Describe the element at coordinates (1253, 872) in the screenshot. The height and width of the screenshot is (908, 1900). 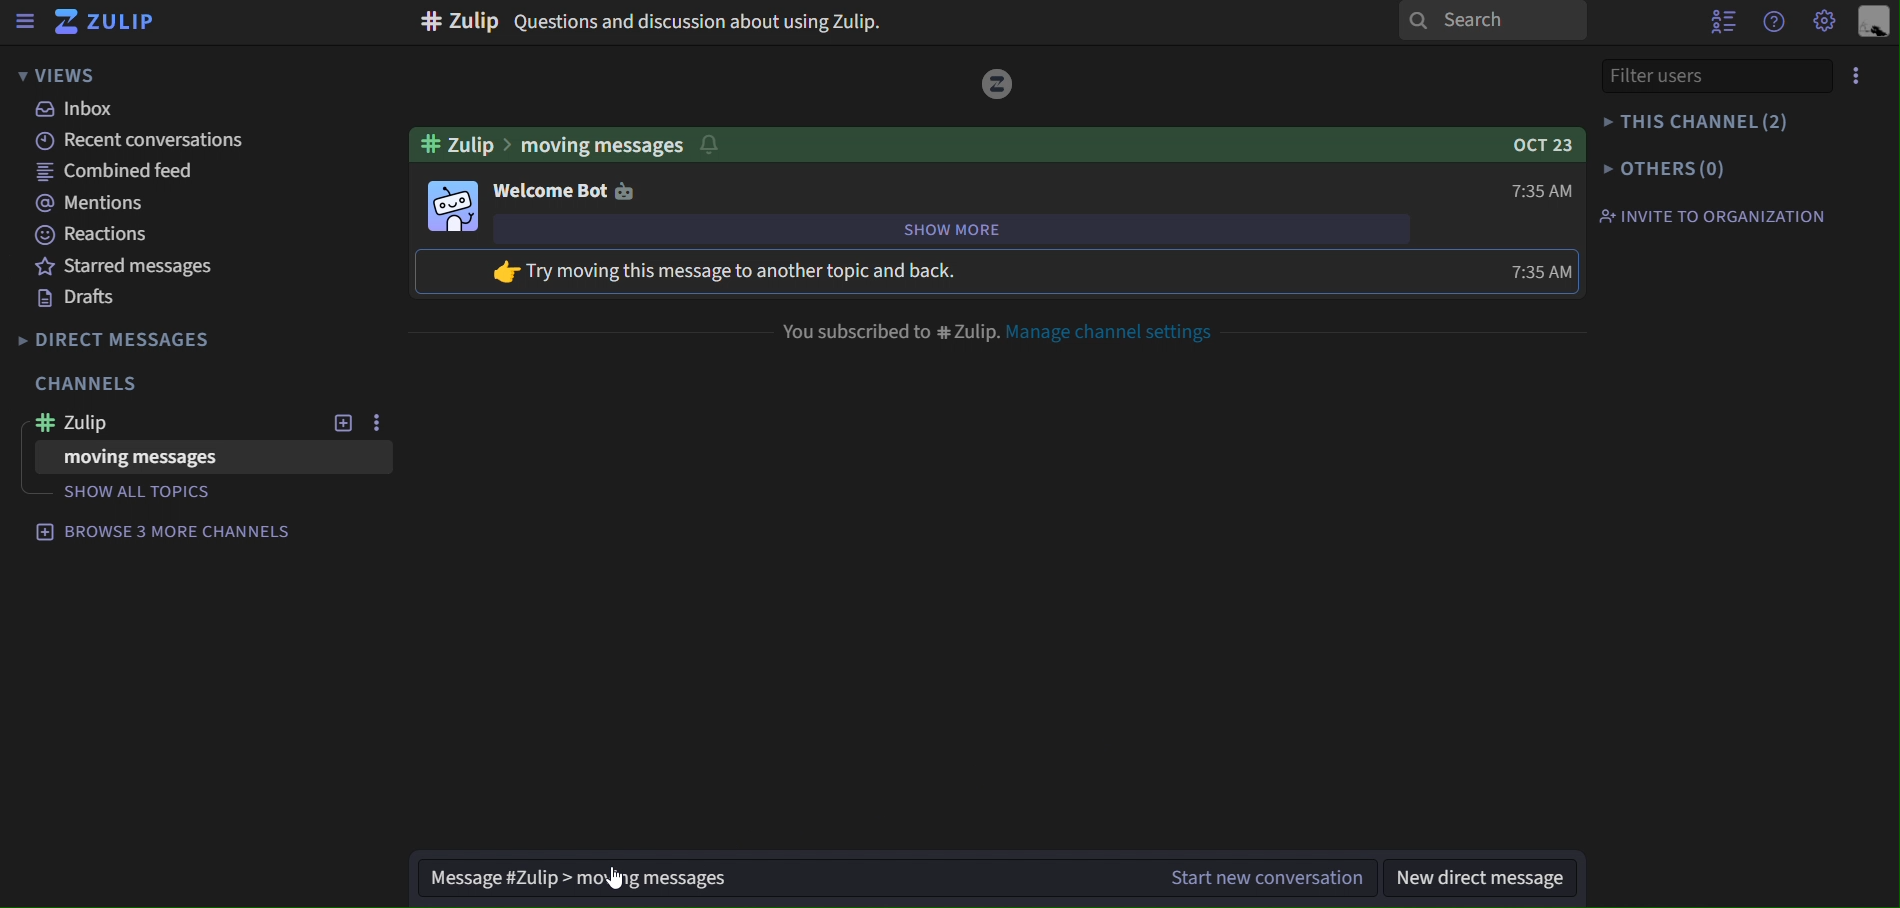
I see `Start new conversation` at that location.